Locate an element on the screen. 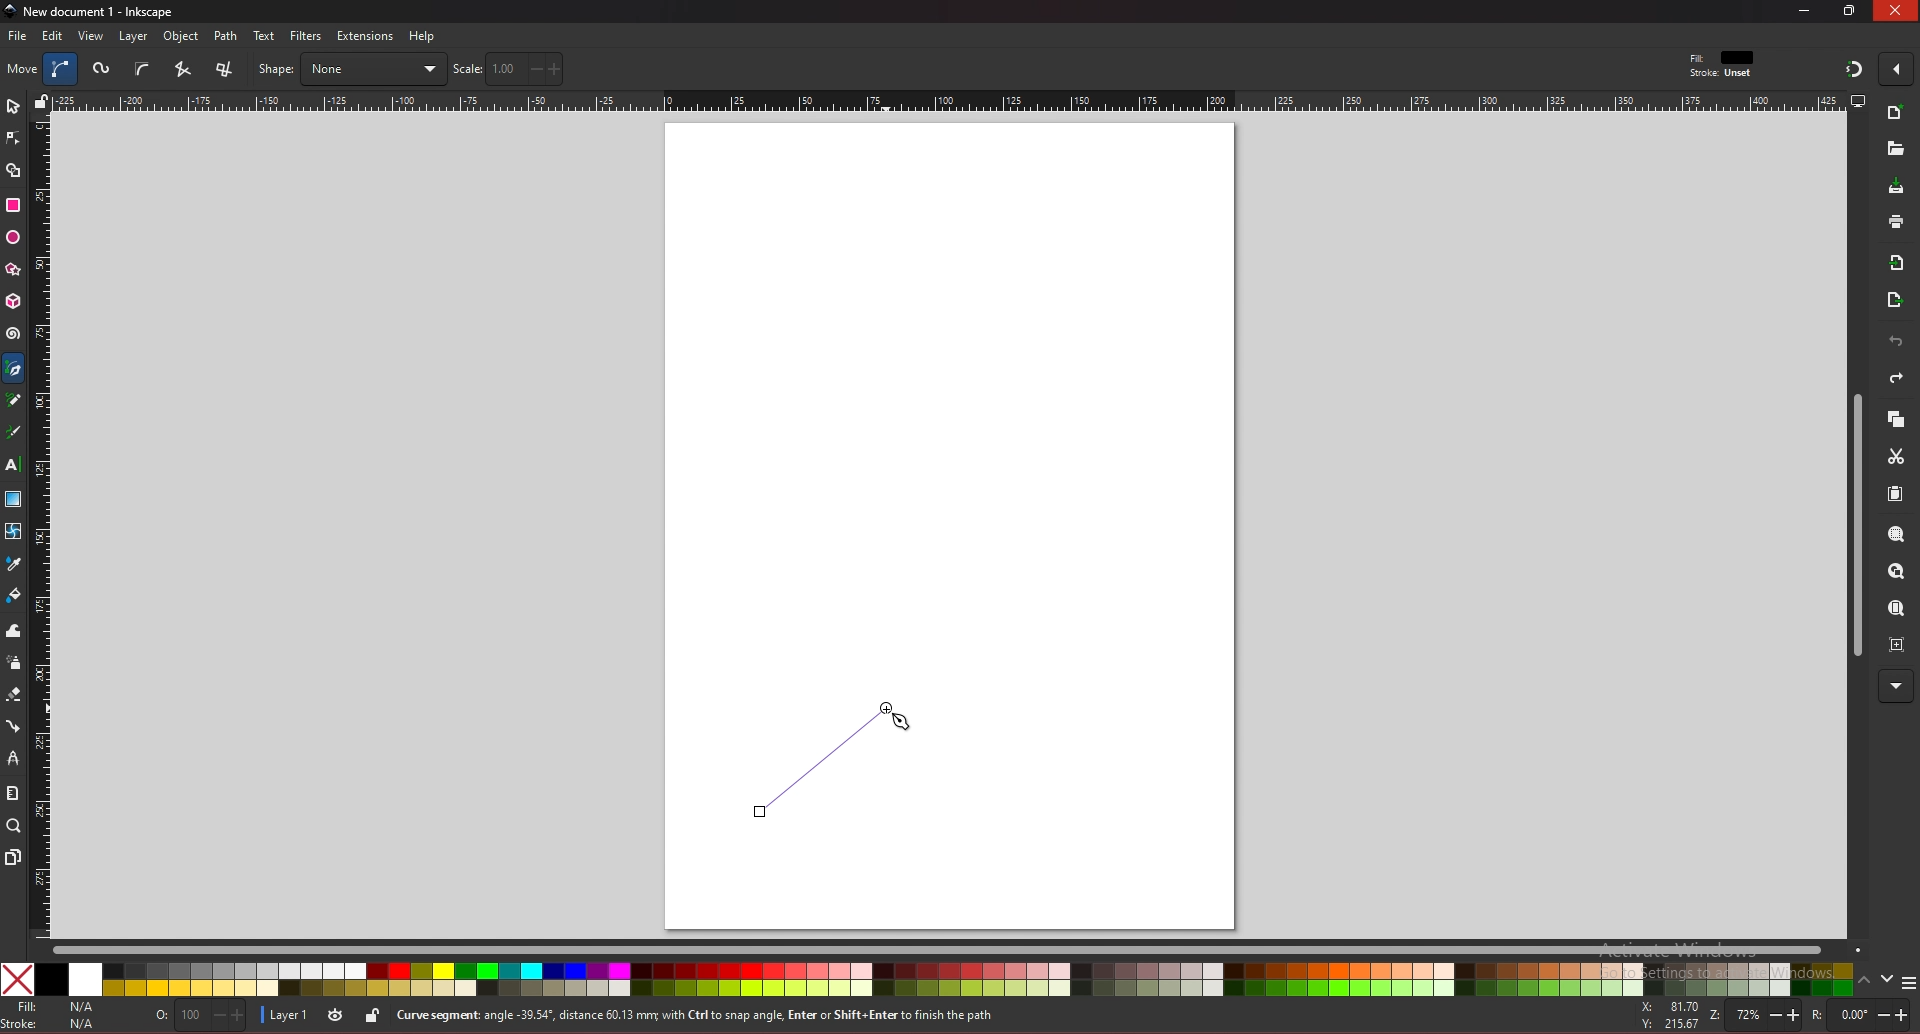  dropper is located at coordinates (14, 565).